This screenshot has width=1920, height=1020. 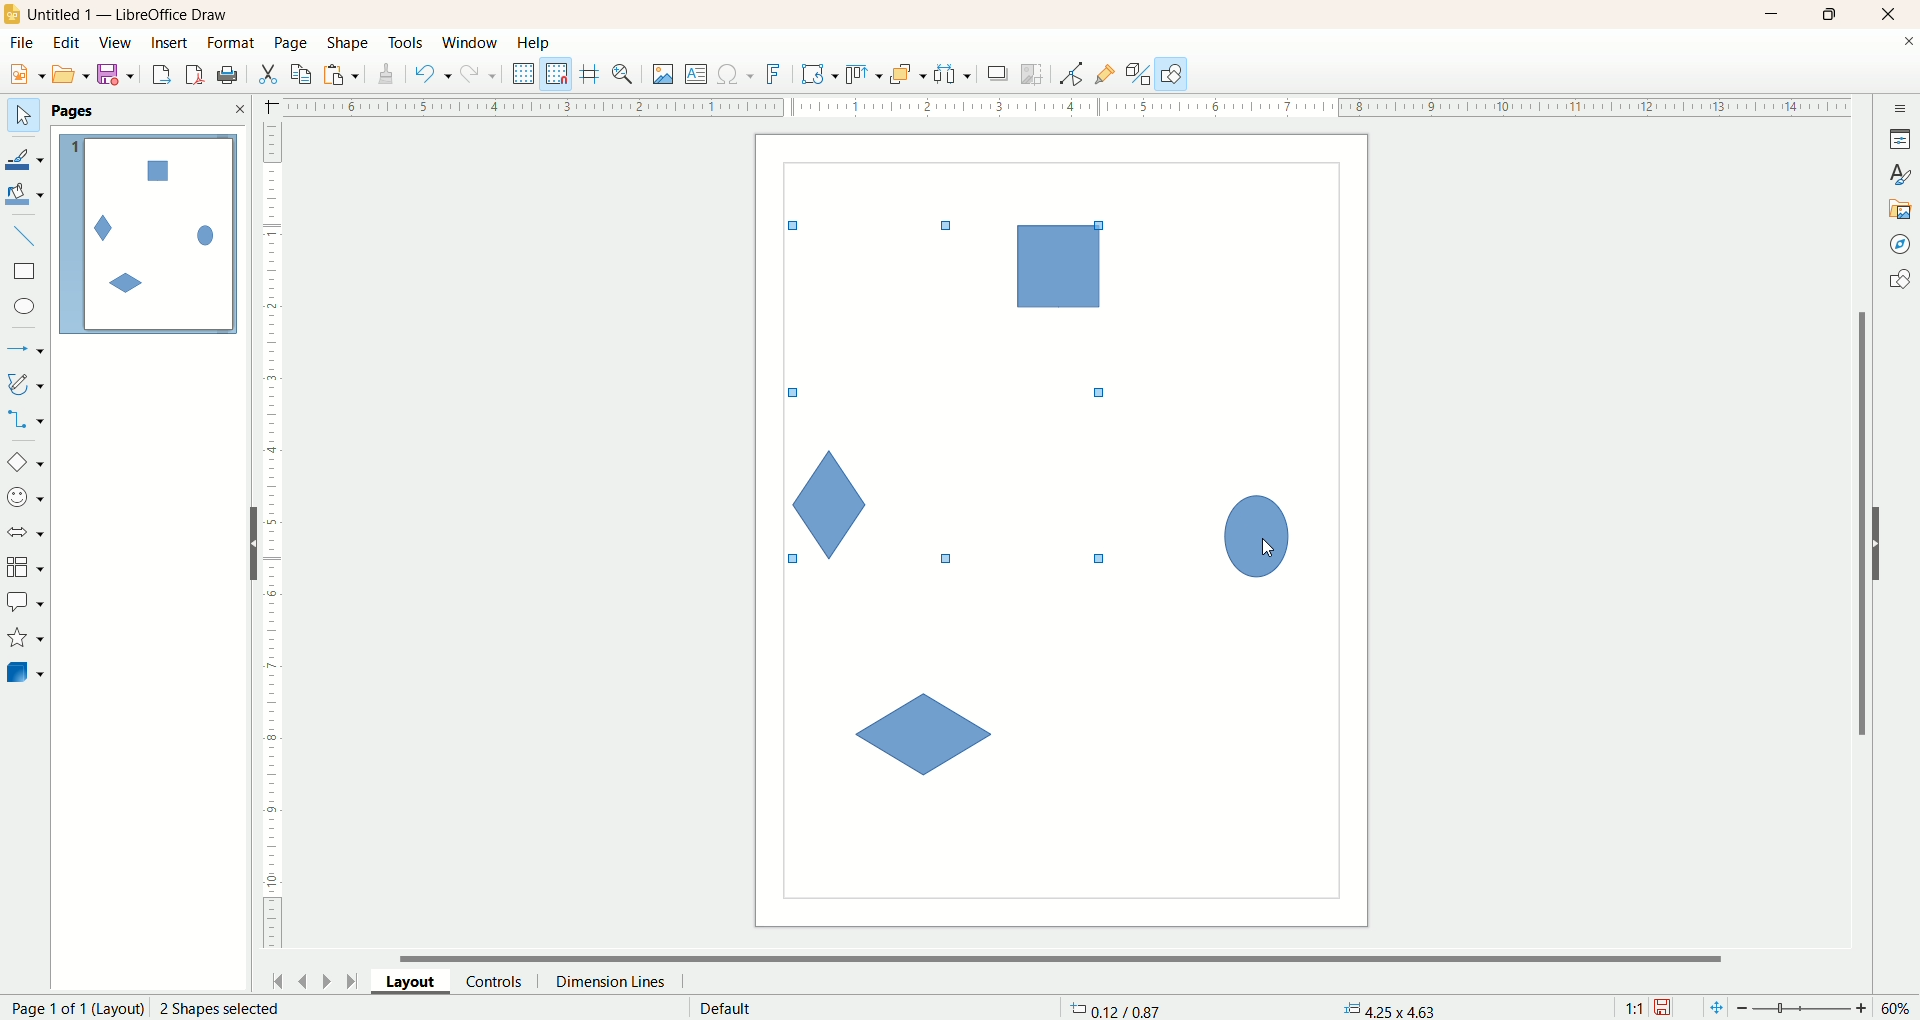 I want to click on minimize, so click(x=1773, y=14).